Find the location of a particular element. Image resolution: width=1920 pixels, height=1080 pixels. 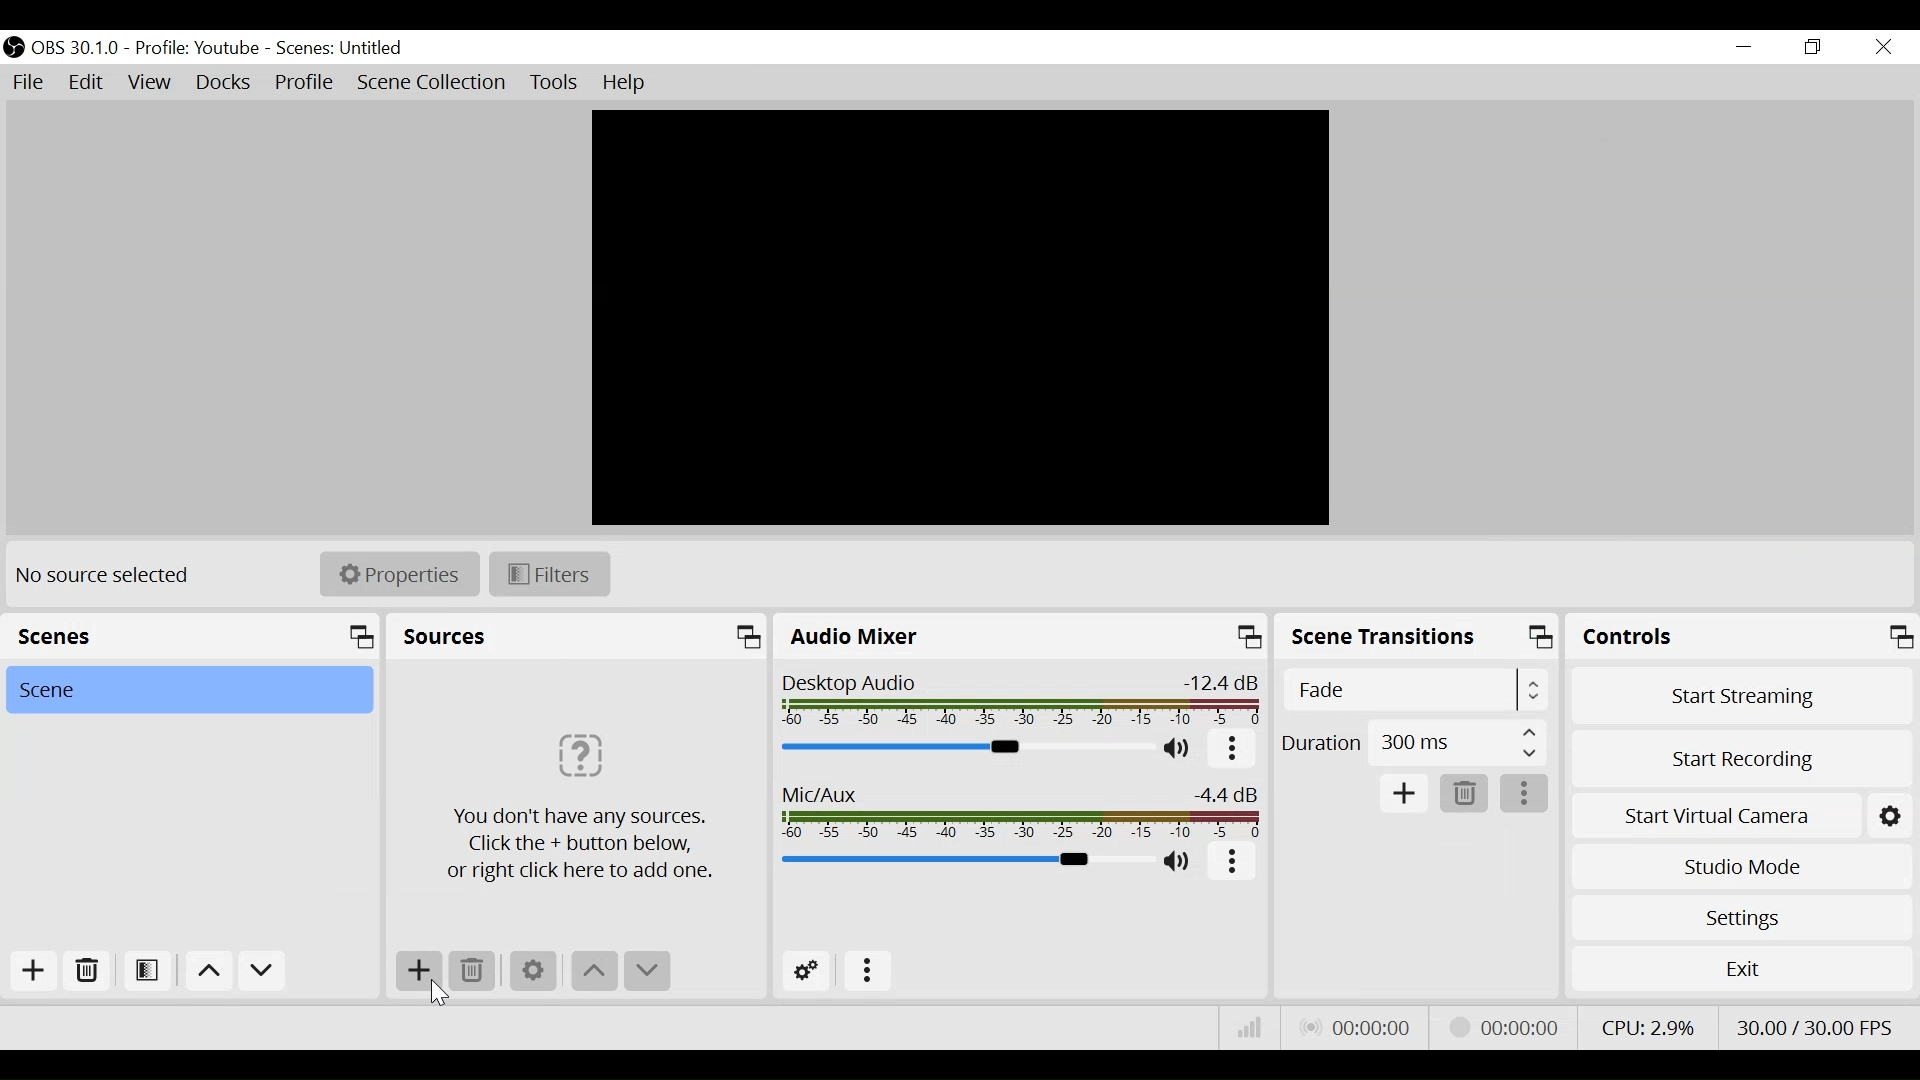

more options is located at coordinates (1233, 865).